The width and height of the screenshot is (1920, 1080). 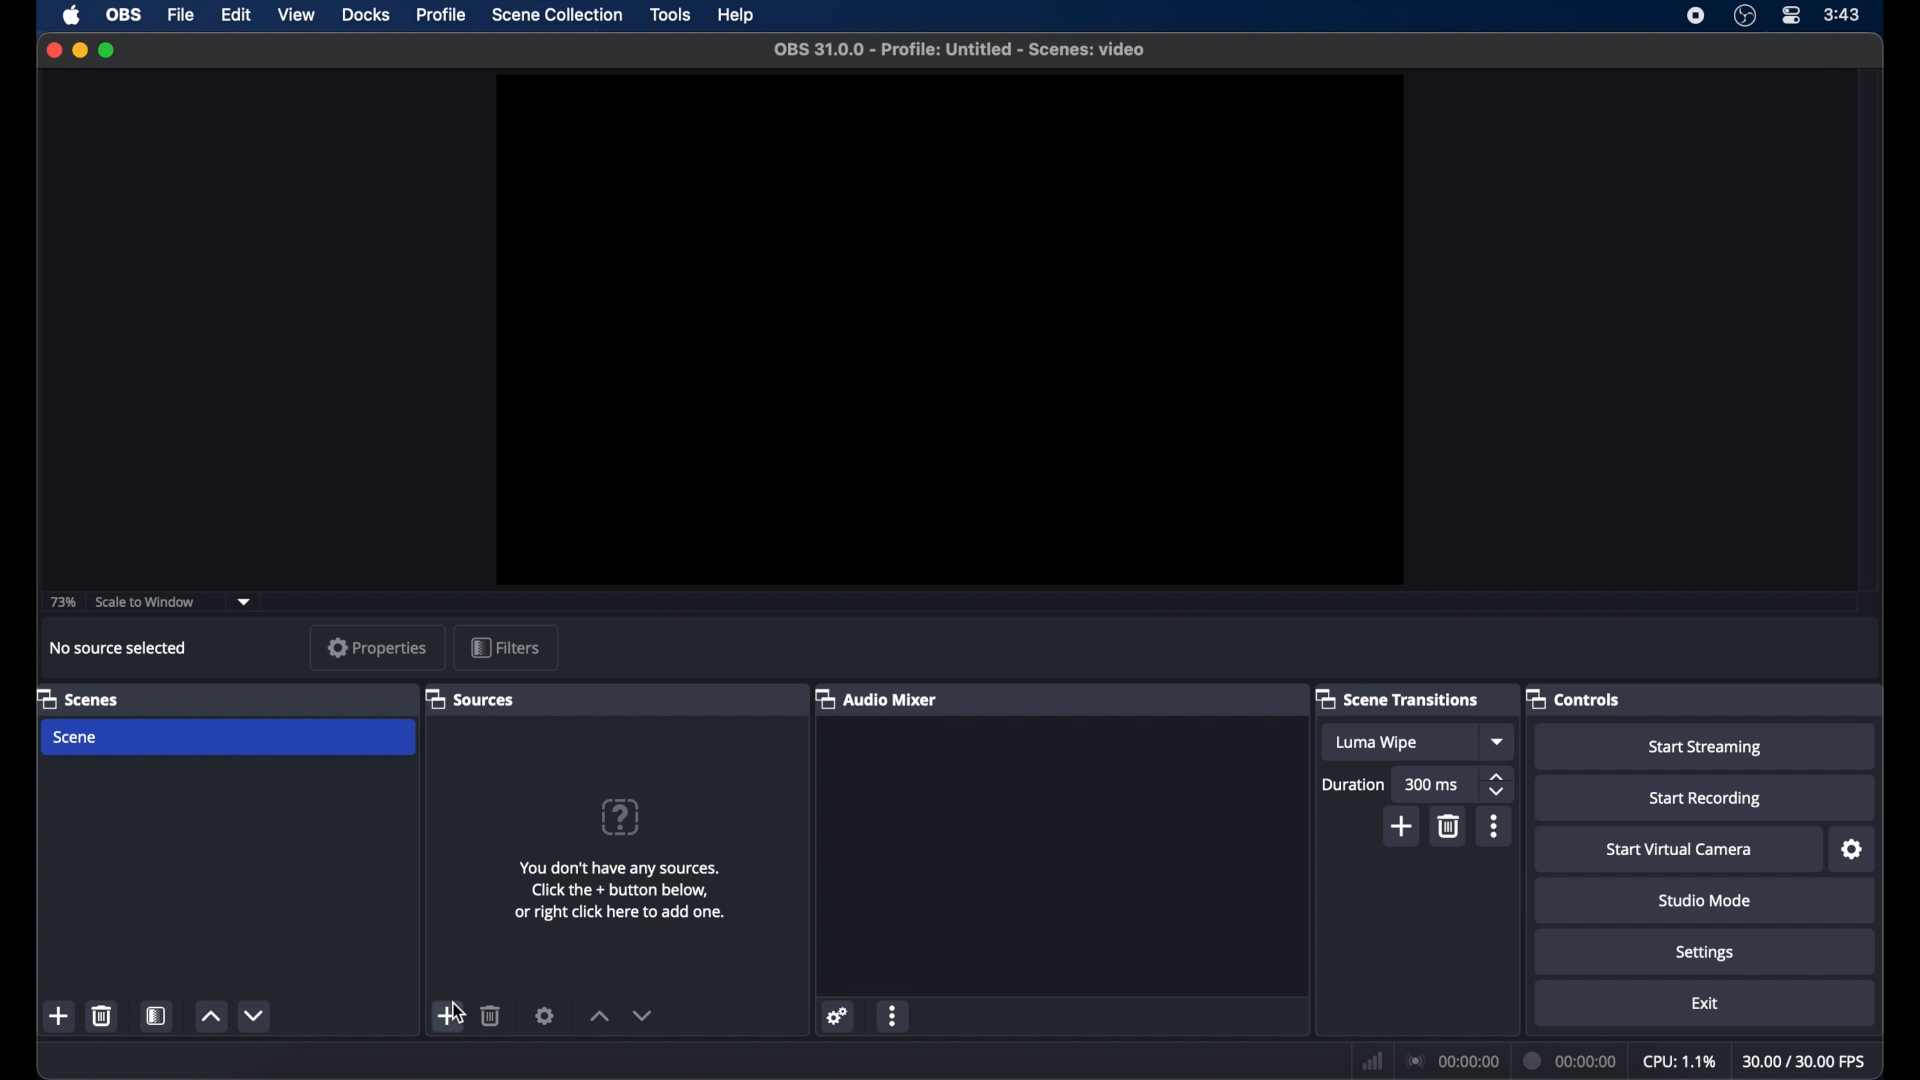 What do you see at coordinates (367, 15) in the screenshot?
I see `docks` at bounding box center [367, 15].